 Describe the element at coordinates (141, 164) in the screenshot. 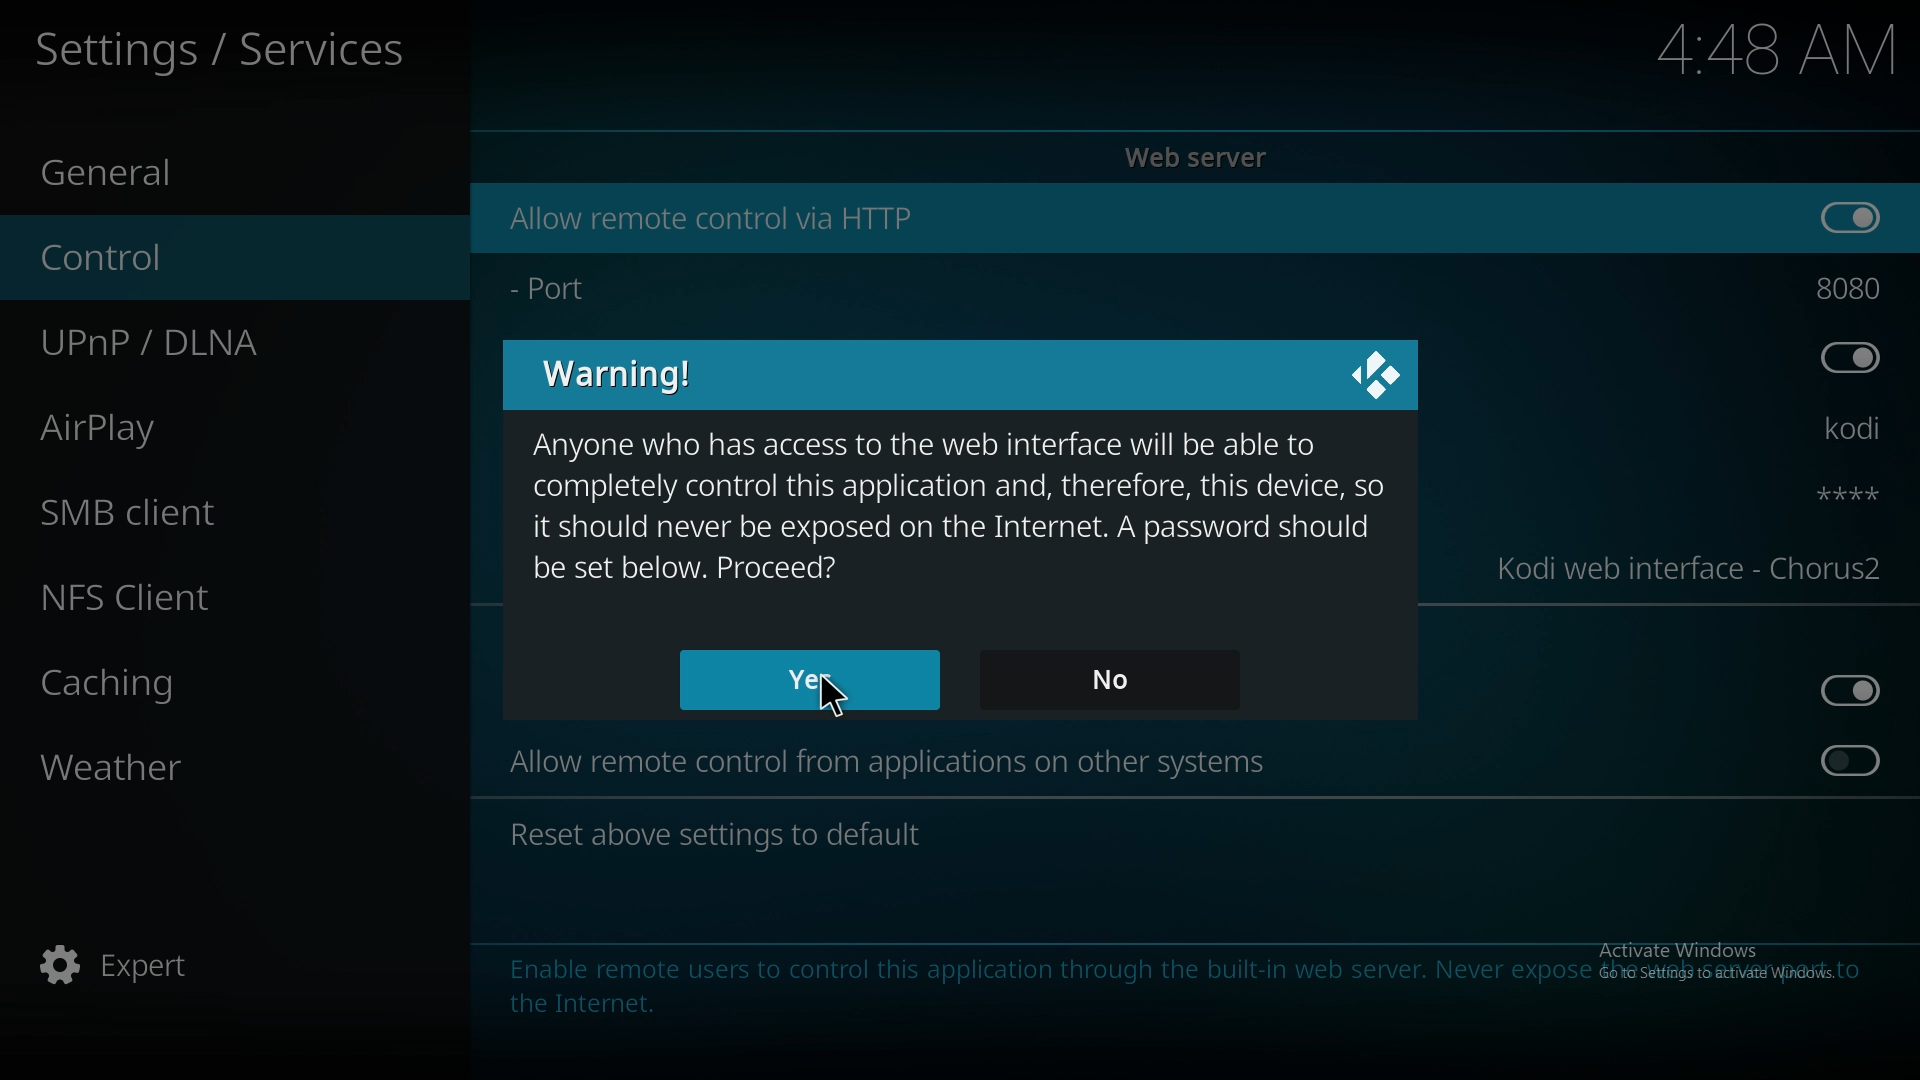

I see `general` at that location.